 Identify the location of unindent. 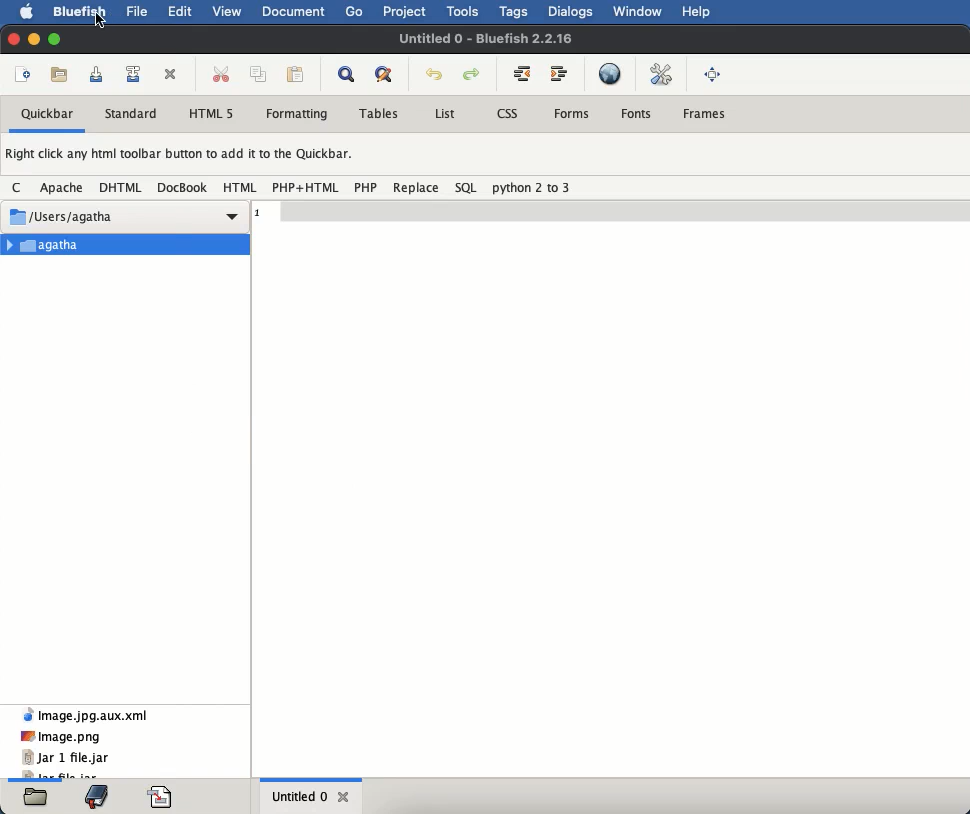
(521, 72).